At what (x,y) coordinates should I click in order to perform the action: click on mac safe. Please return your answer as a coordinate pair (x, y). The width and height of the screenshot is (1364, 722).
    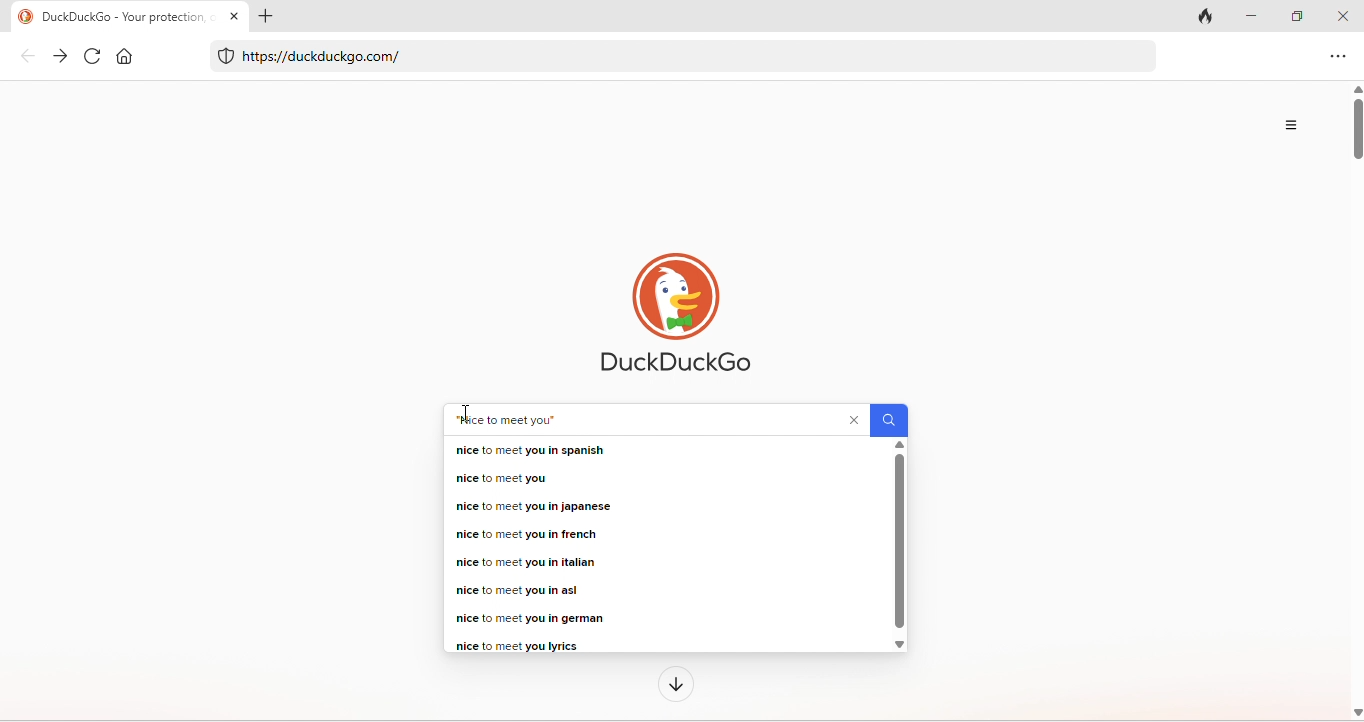
    Looking at the image, I should click on (227, 55).